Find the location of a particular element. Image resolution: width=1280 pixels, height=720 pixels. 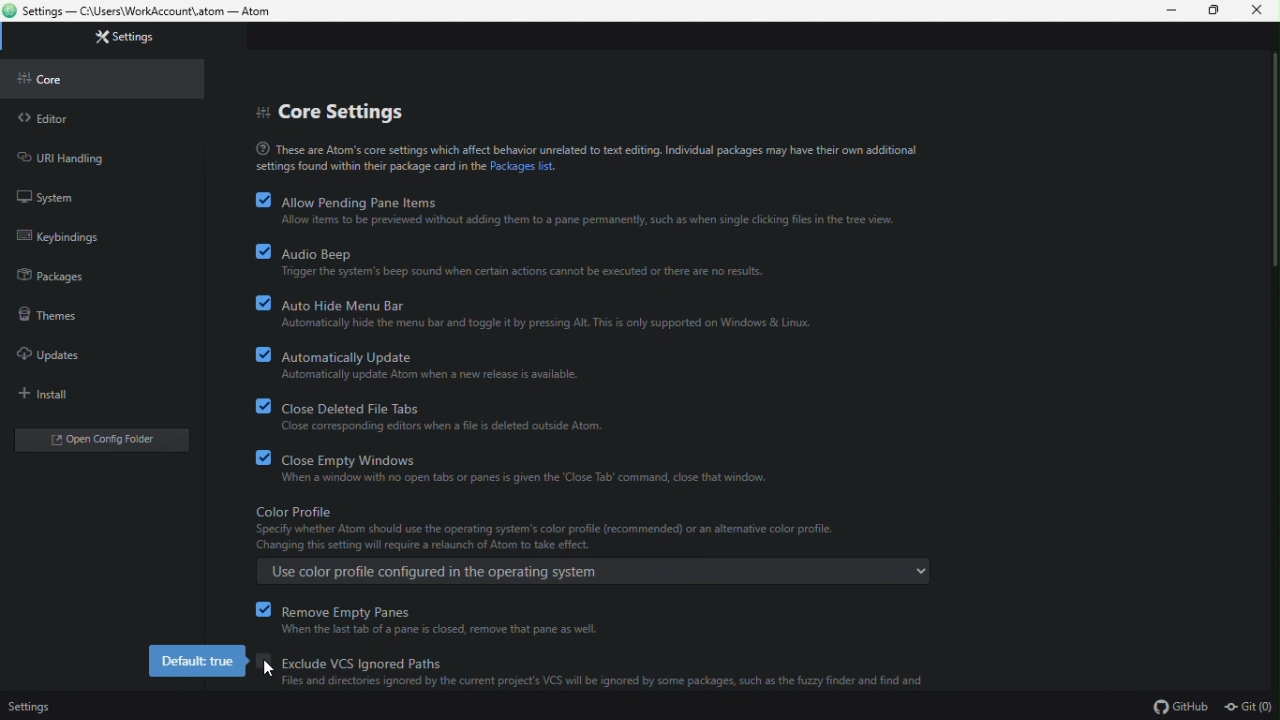

checkbox is located at coordinates (266, 669).